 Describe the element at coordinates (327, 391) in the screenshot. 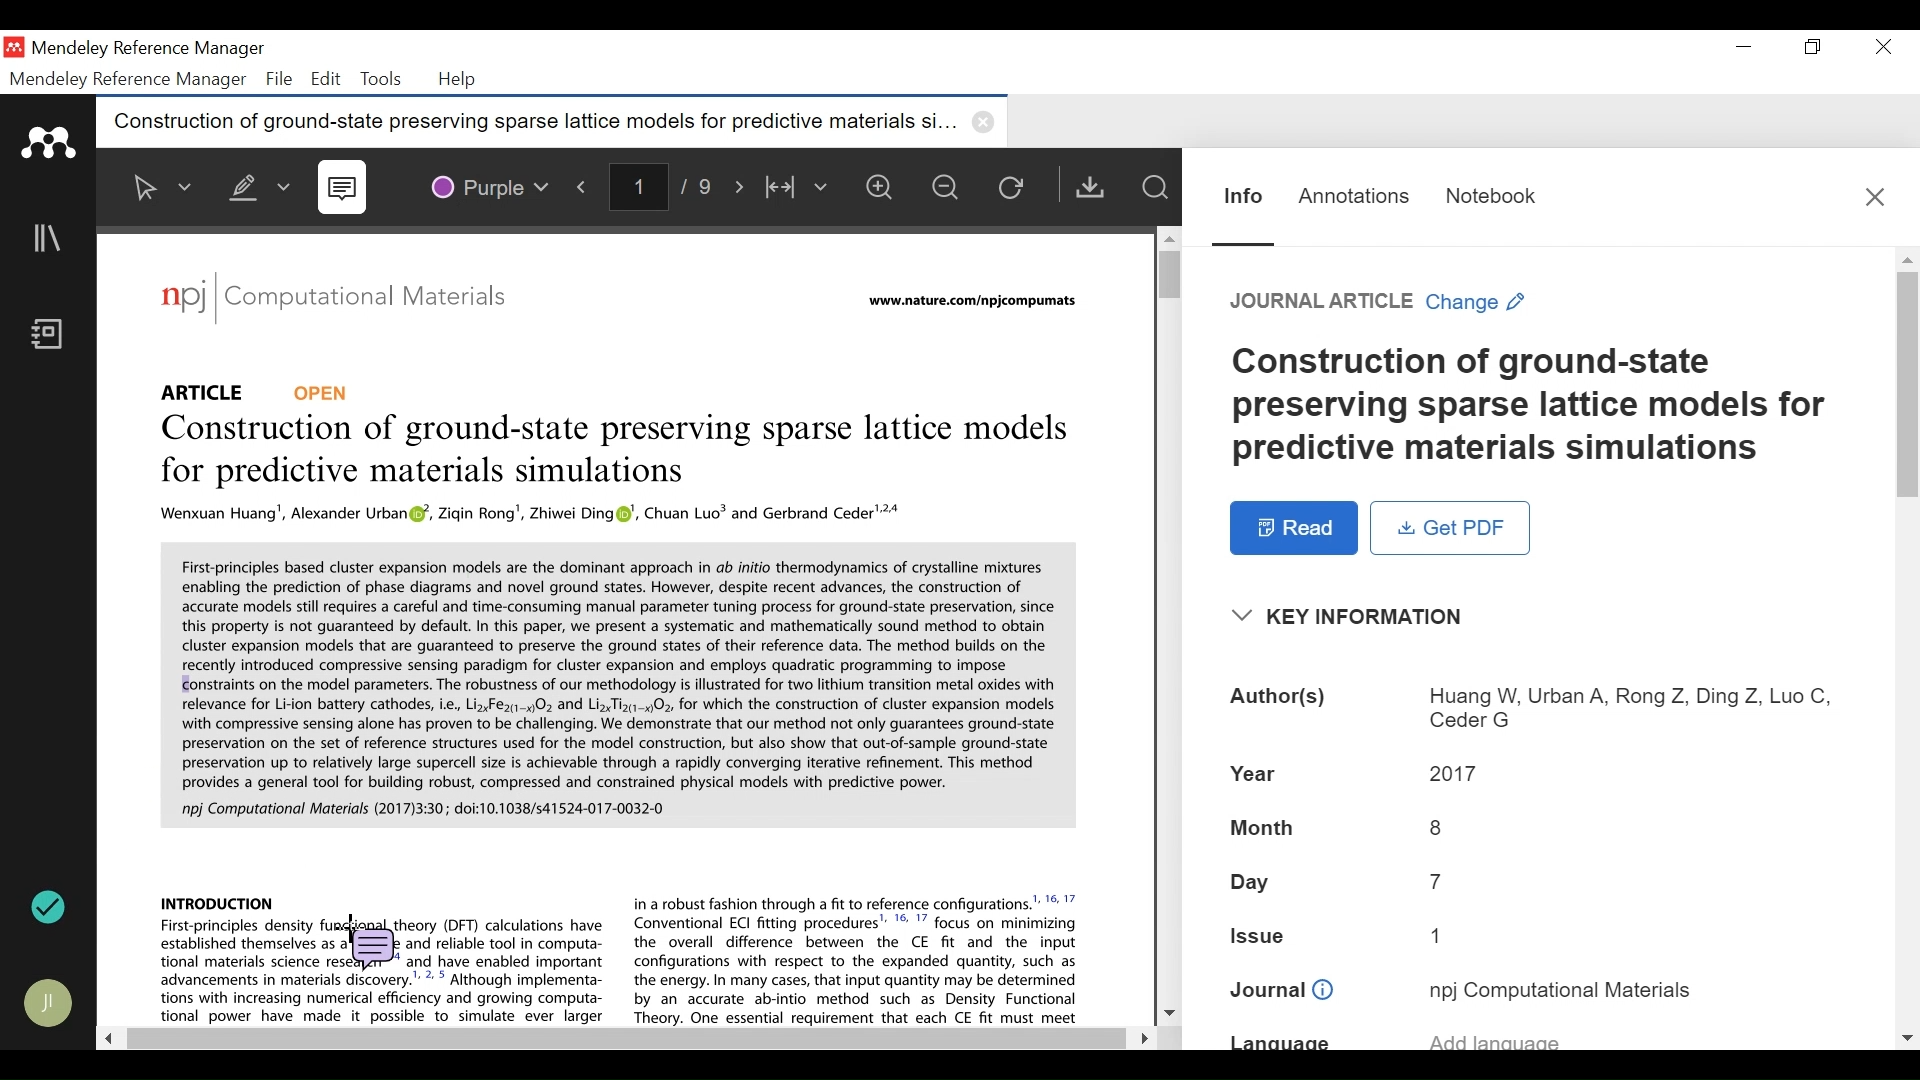

I see `OPEN` at that location.